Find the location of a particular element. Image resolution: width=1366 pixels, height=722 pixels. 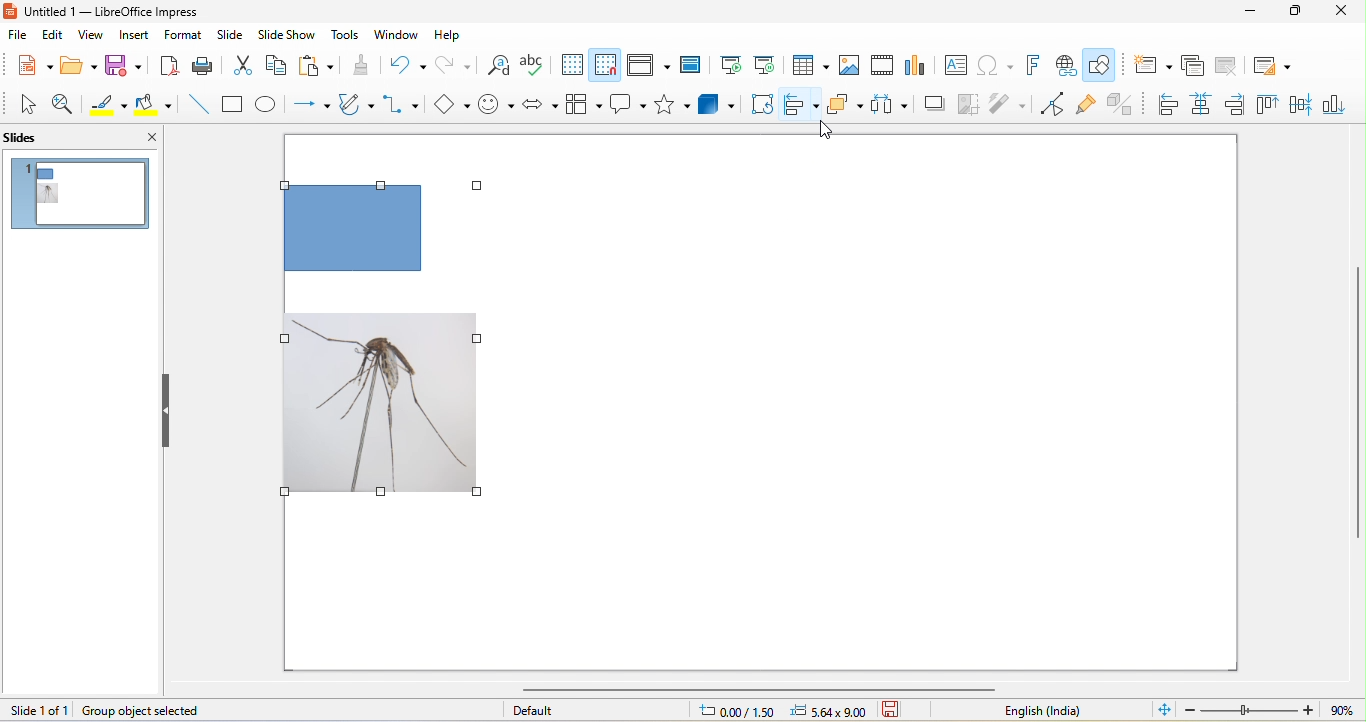

minimize is located at coordinates (1252, 12).